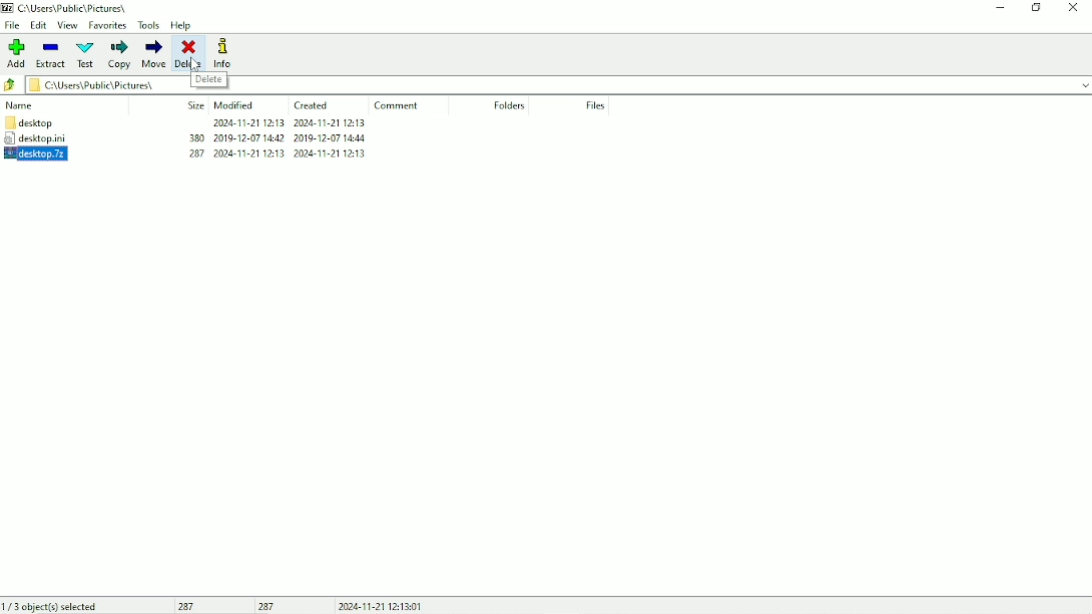  Describe the element at coordinates (118, 54) in the screenshot. I see `Copy` at that location.